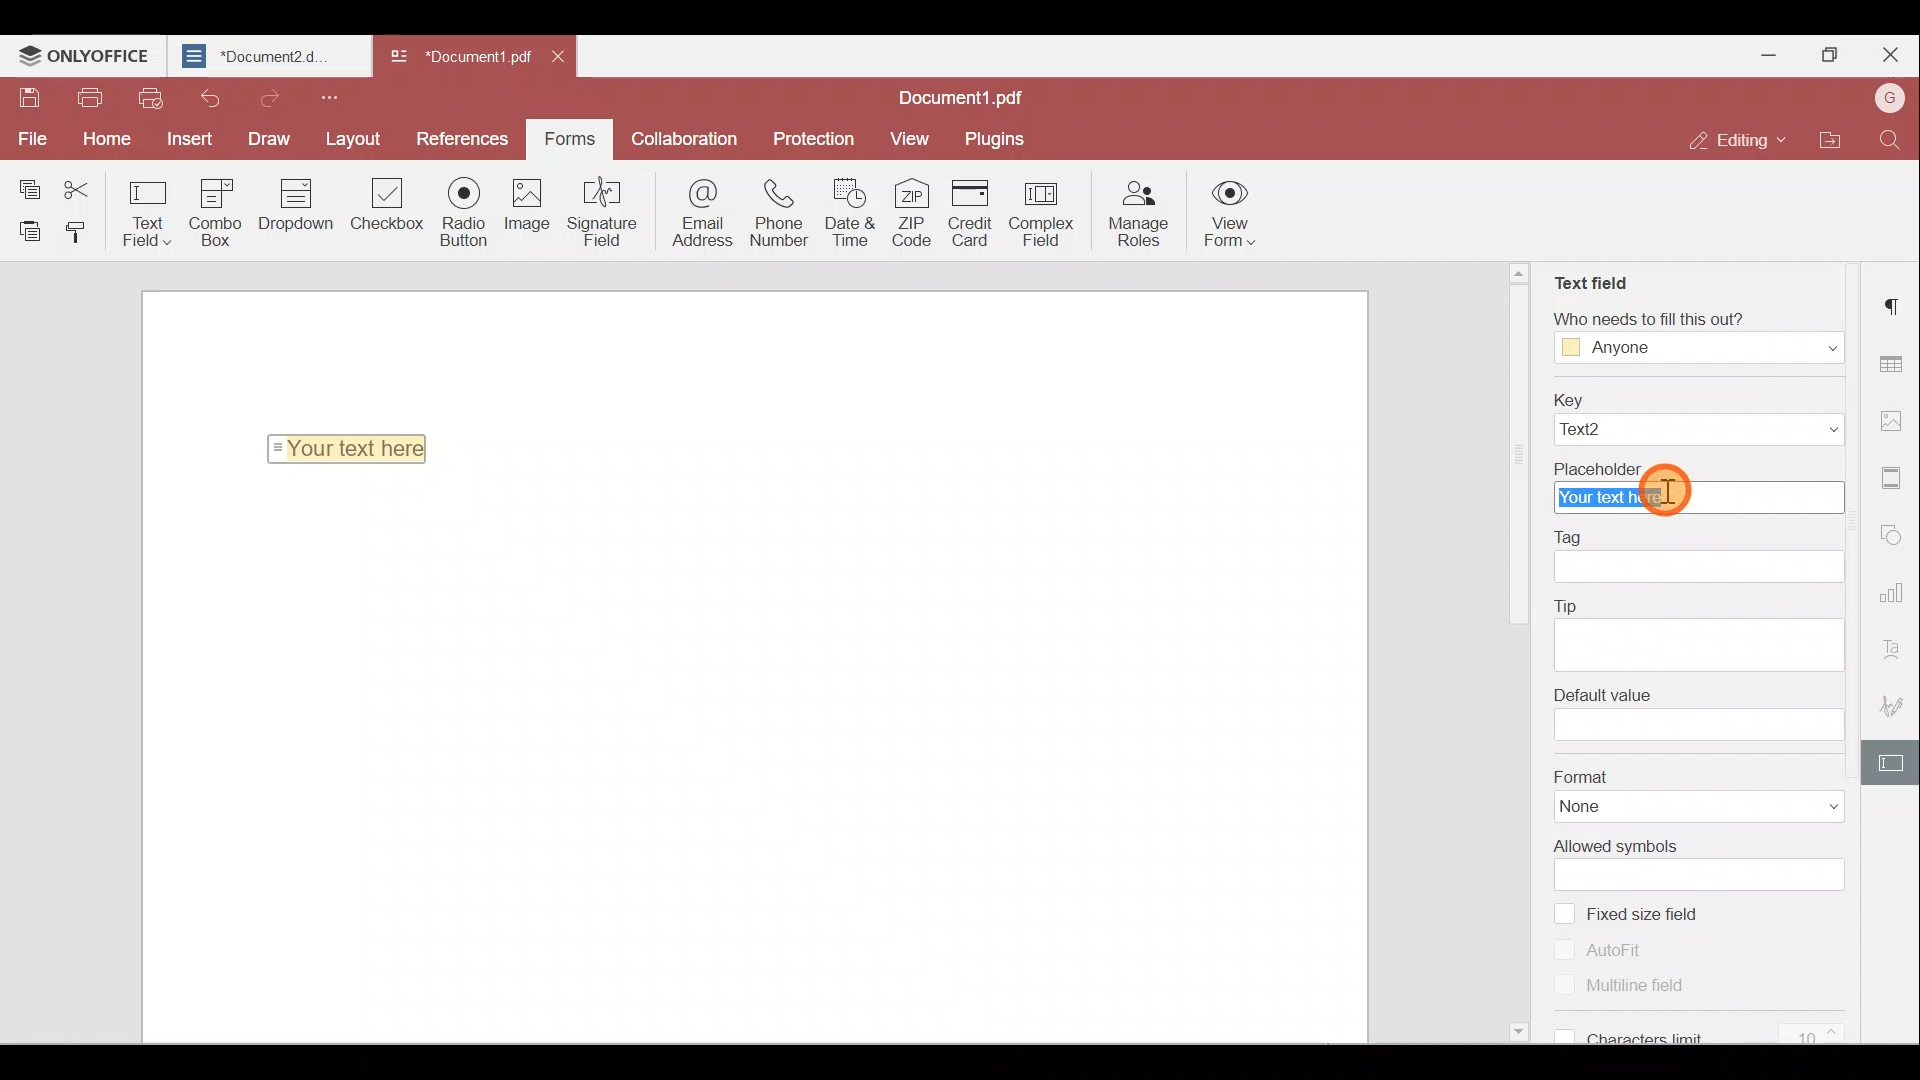 This screenshot has height=1080, width=1920. I want to click on ZIP Code, so click(916, 216).